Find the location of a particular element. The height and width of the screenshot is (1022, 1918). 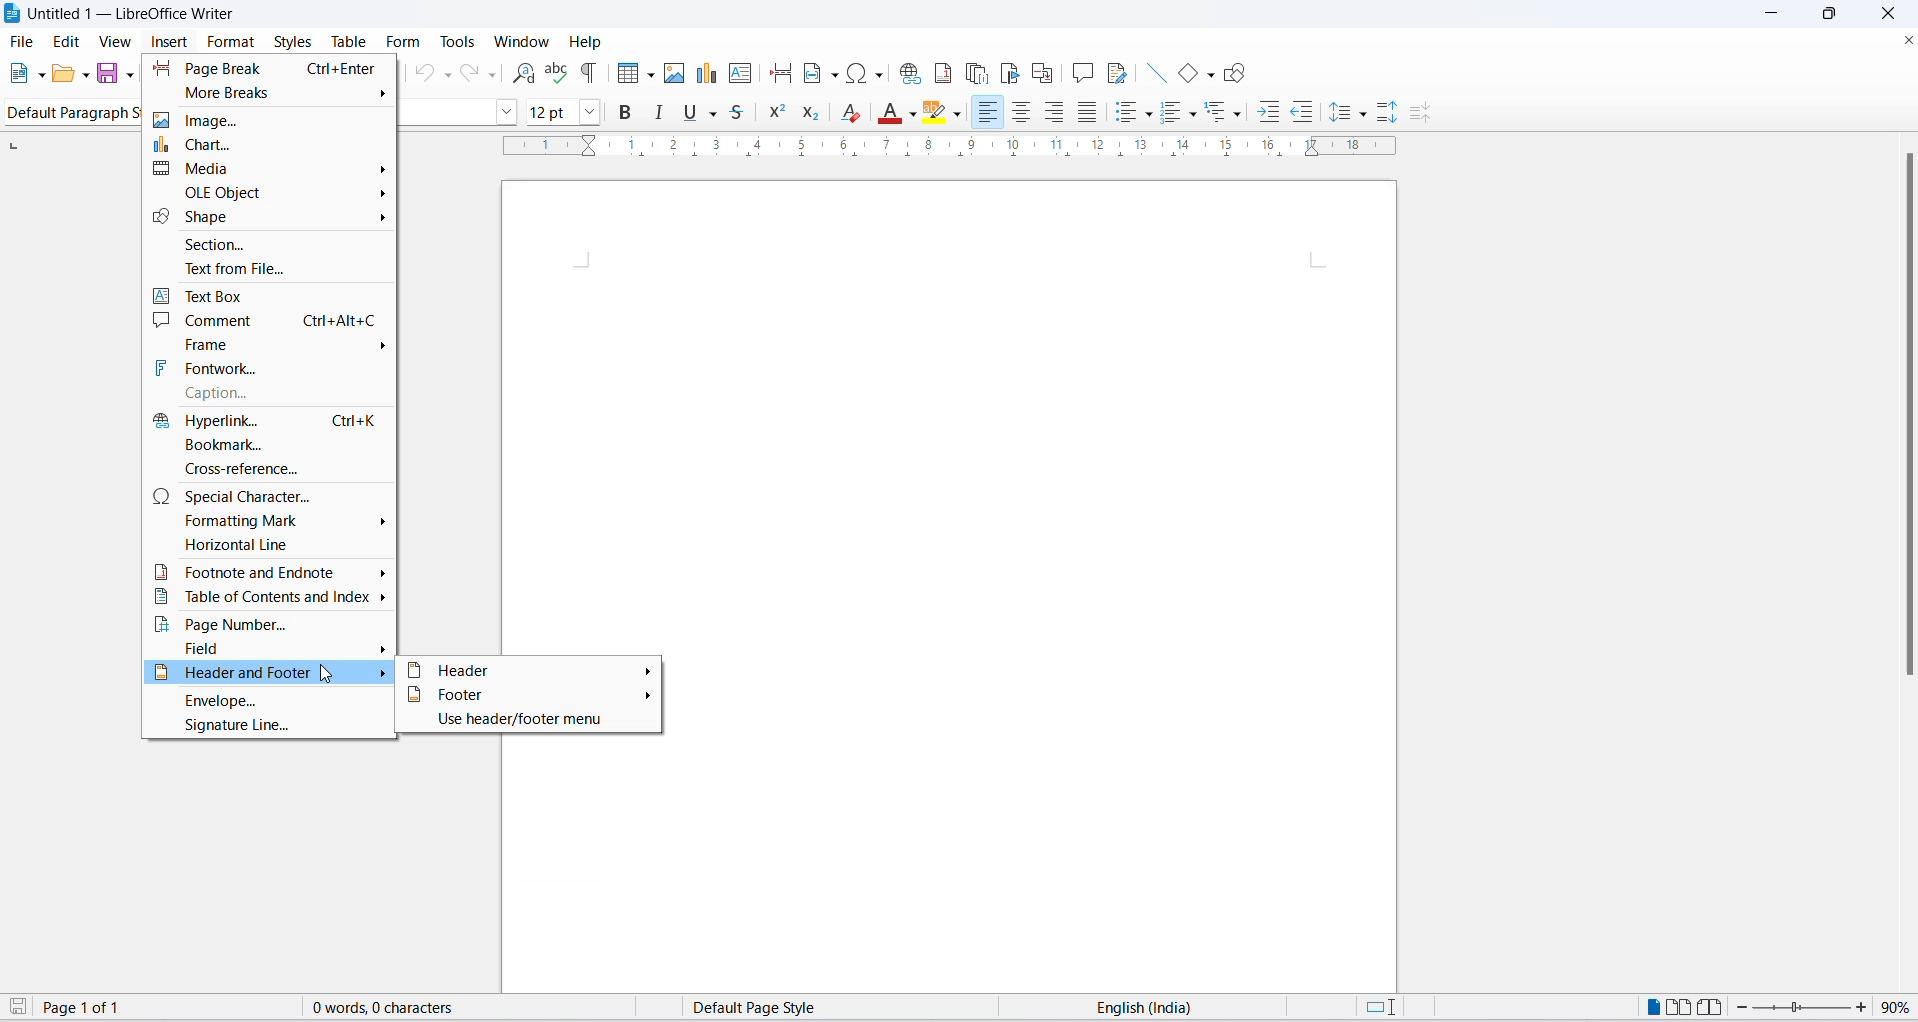

TEXT FROM FILE is located at coordinates (269, 267).